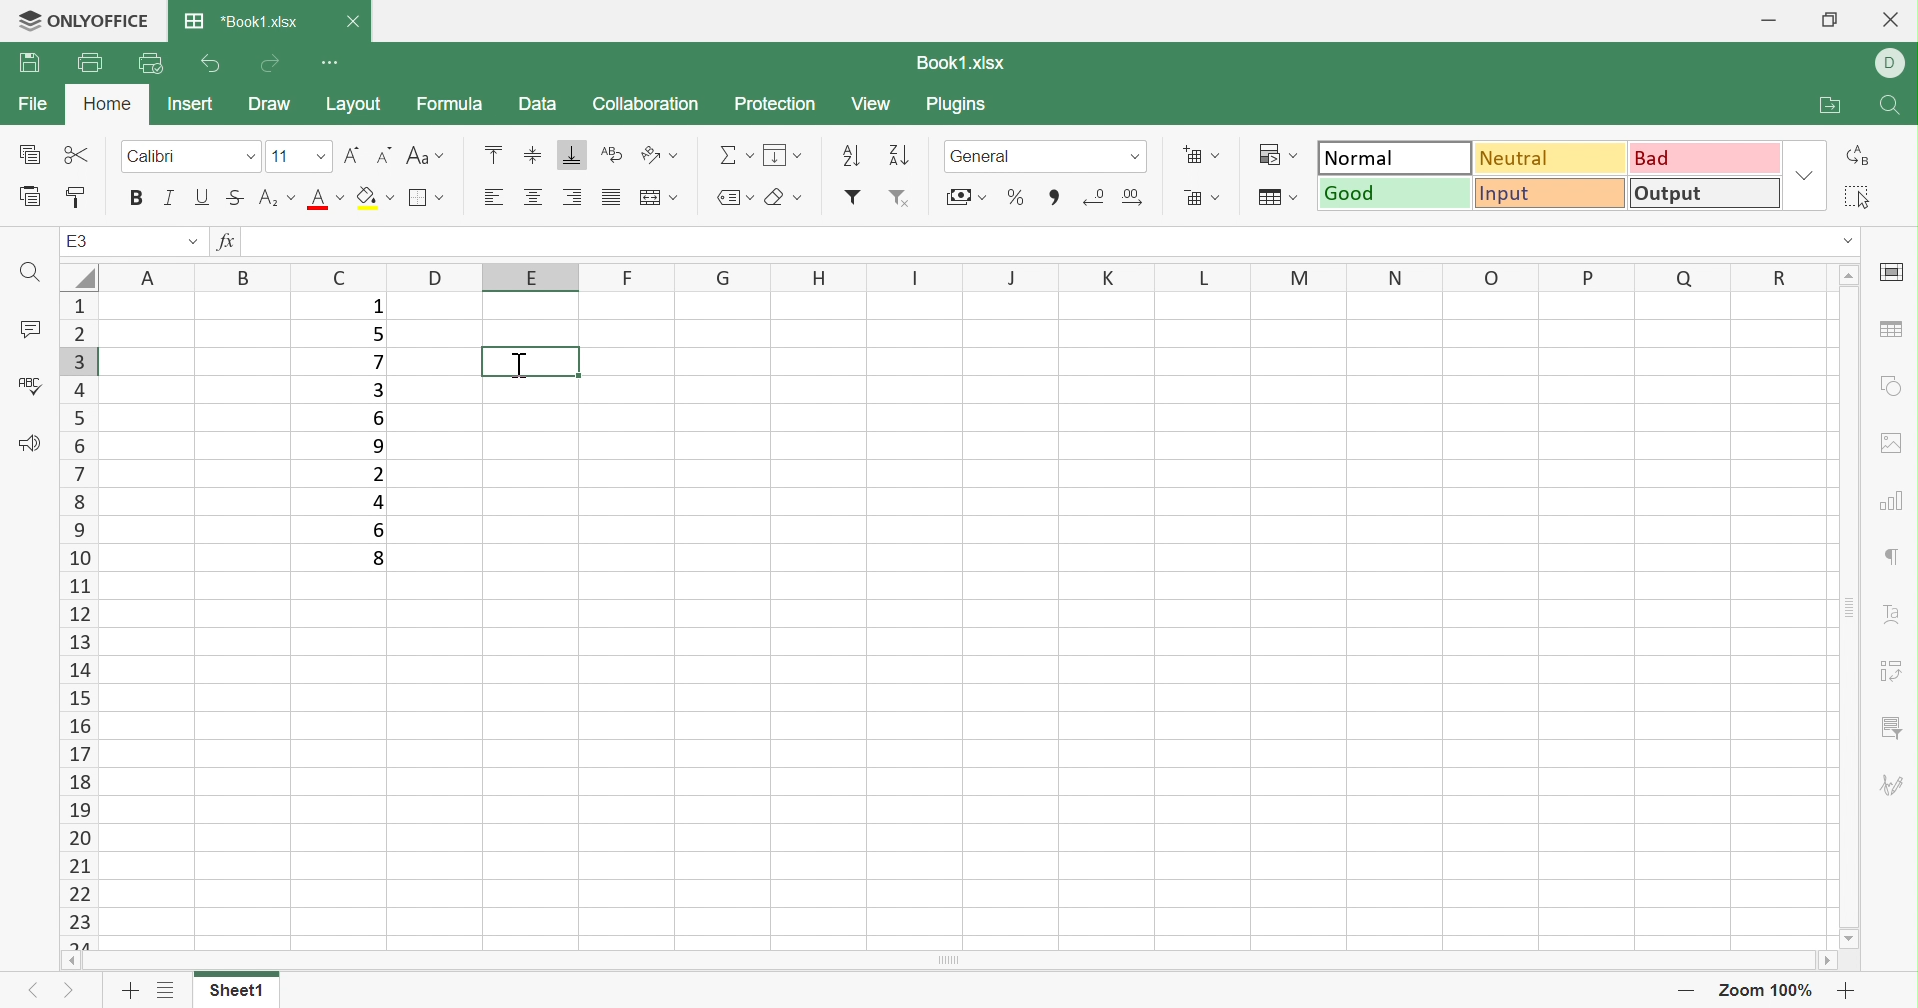 The image size is (1918, 1008). I want to click on Drop Down, so click(317, 156).